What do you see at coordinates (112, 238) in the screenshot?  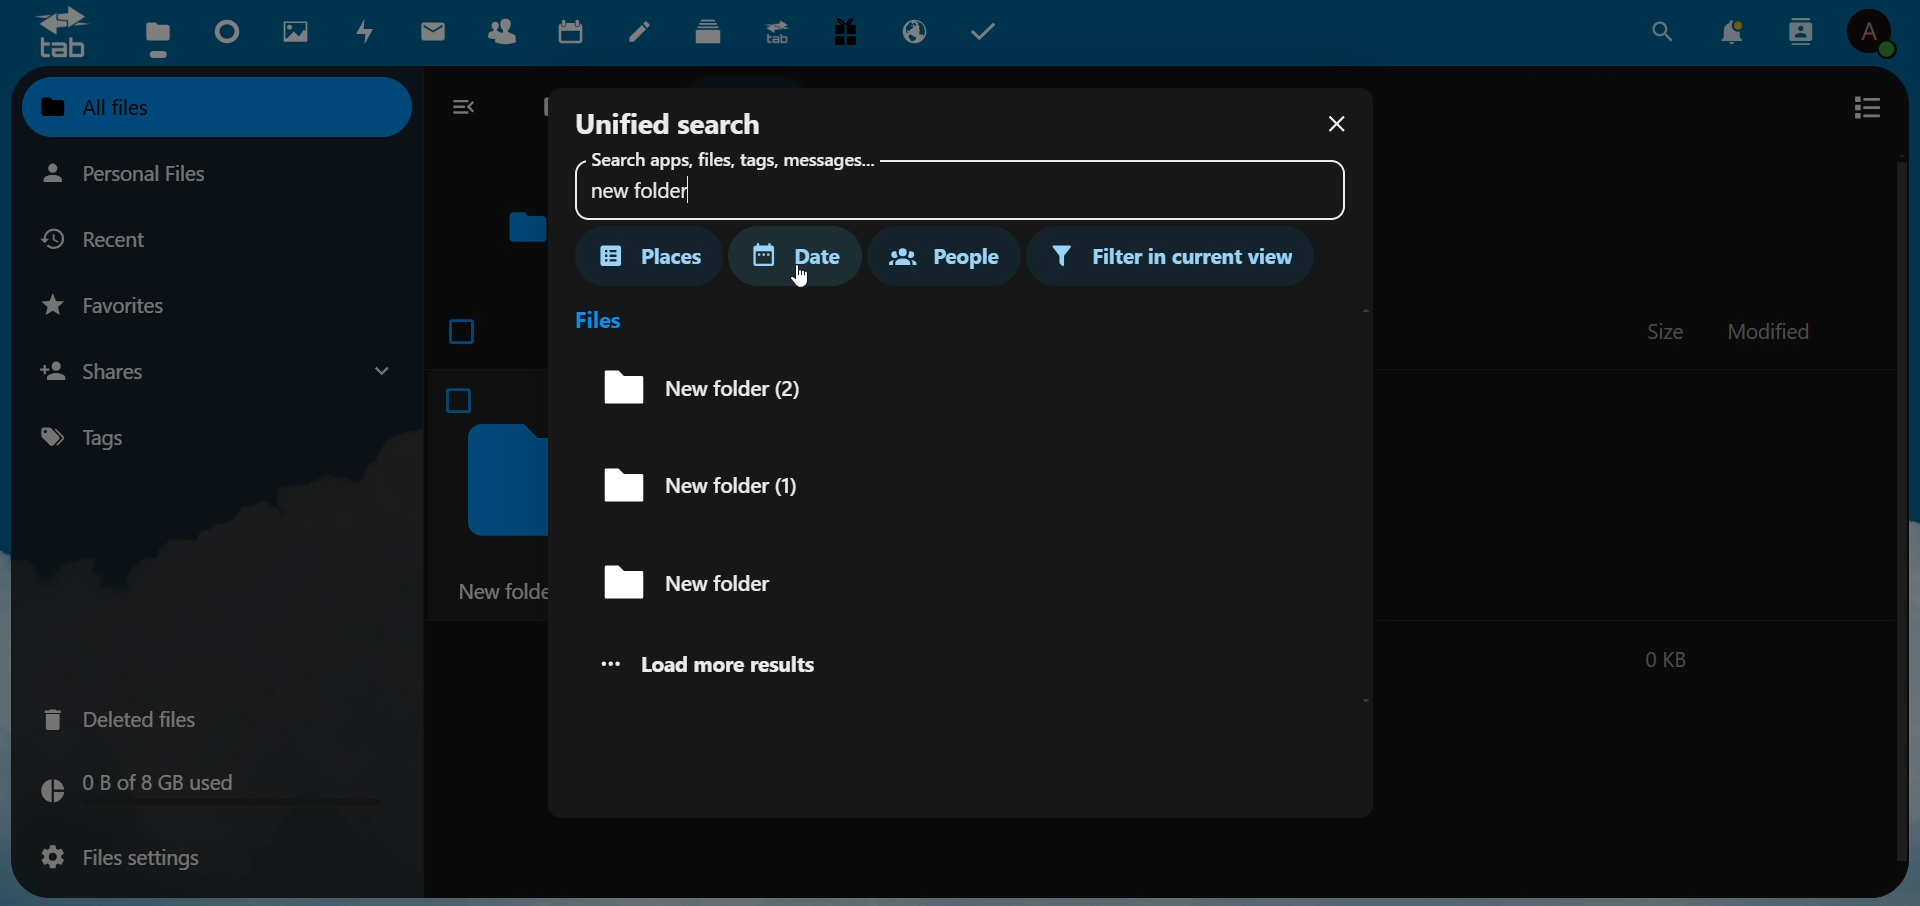 I see `recent` at bounding box center [112, 238].